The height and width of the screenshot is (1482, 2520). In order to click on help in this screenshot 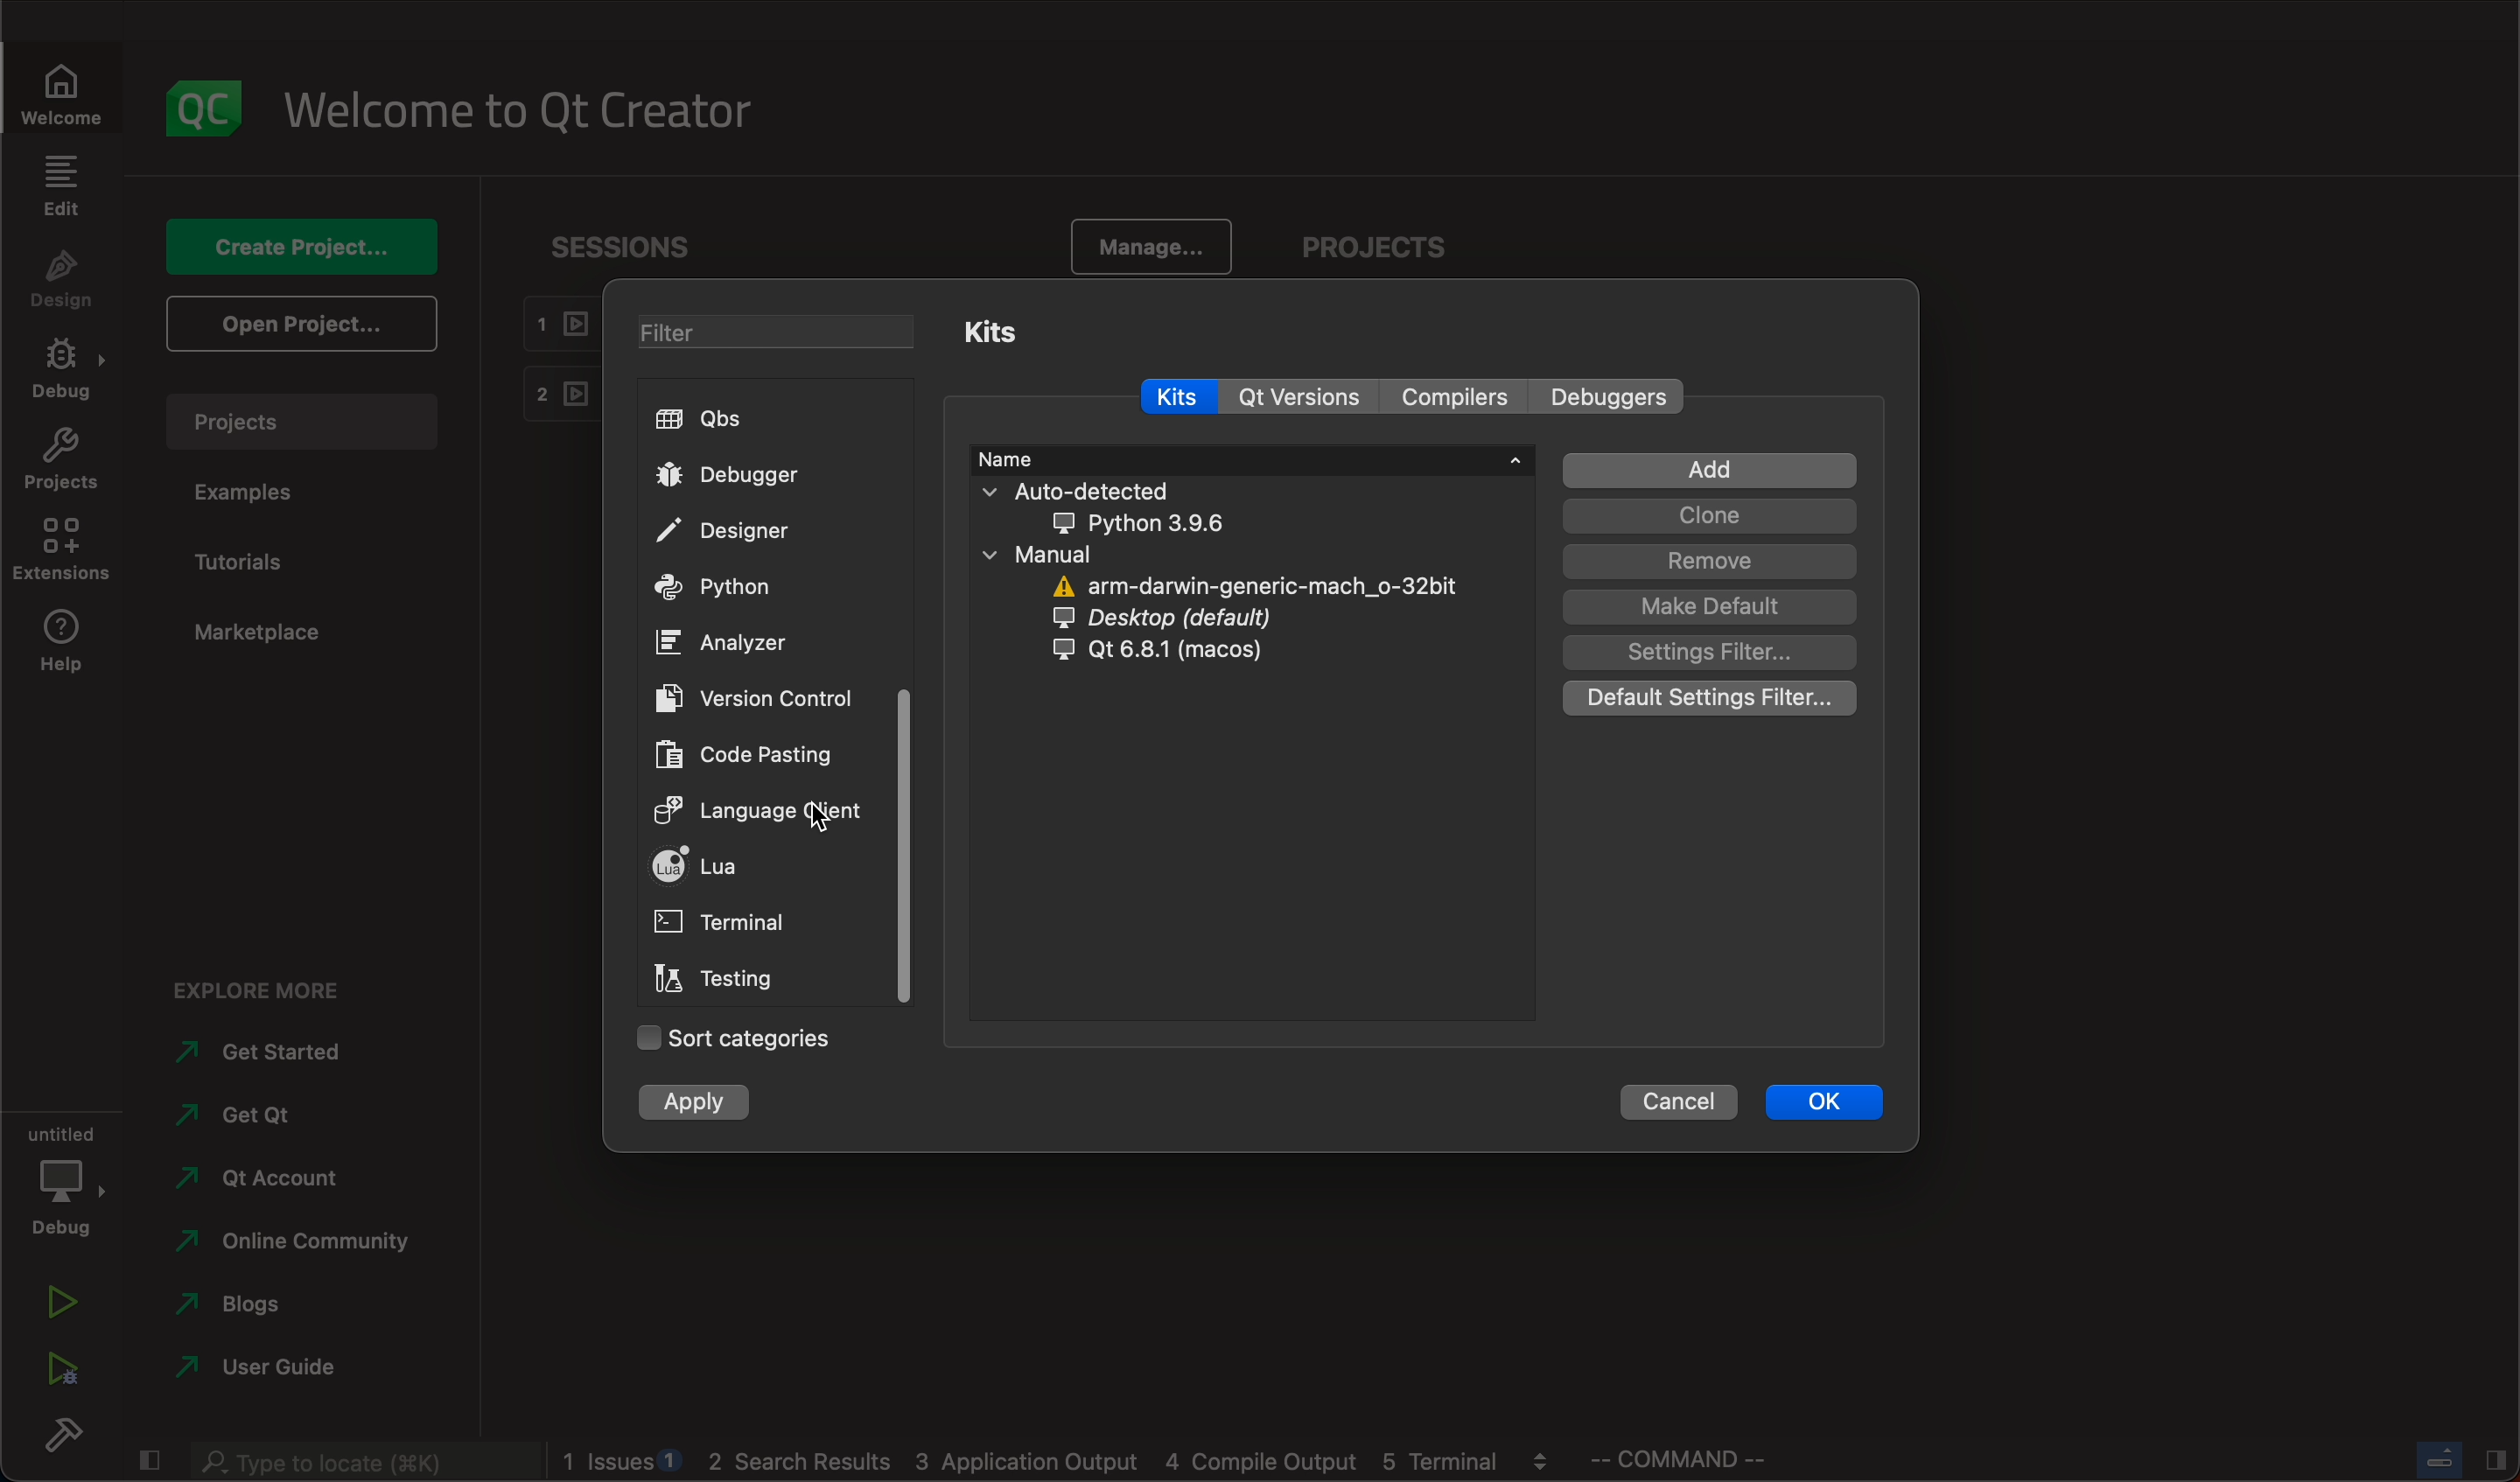, I will do `click(63, 645)`.